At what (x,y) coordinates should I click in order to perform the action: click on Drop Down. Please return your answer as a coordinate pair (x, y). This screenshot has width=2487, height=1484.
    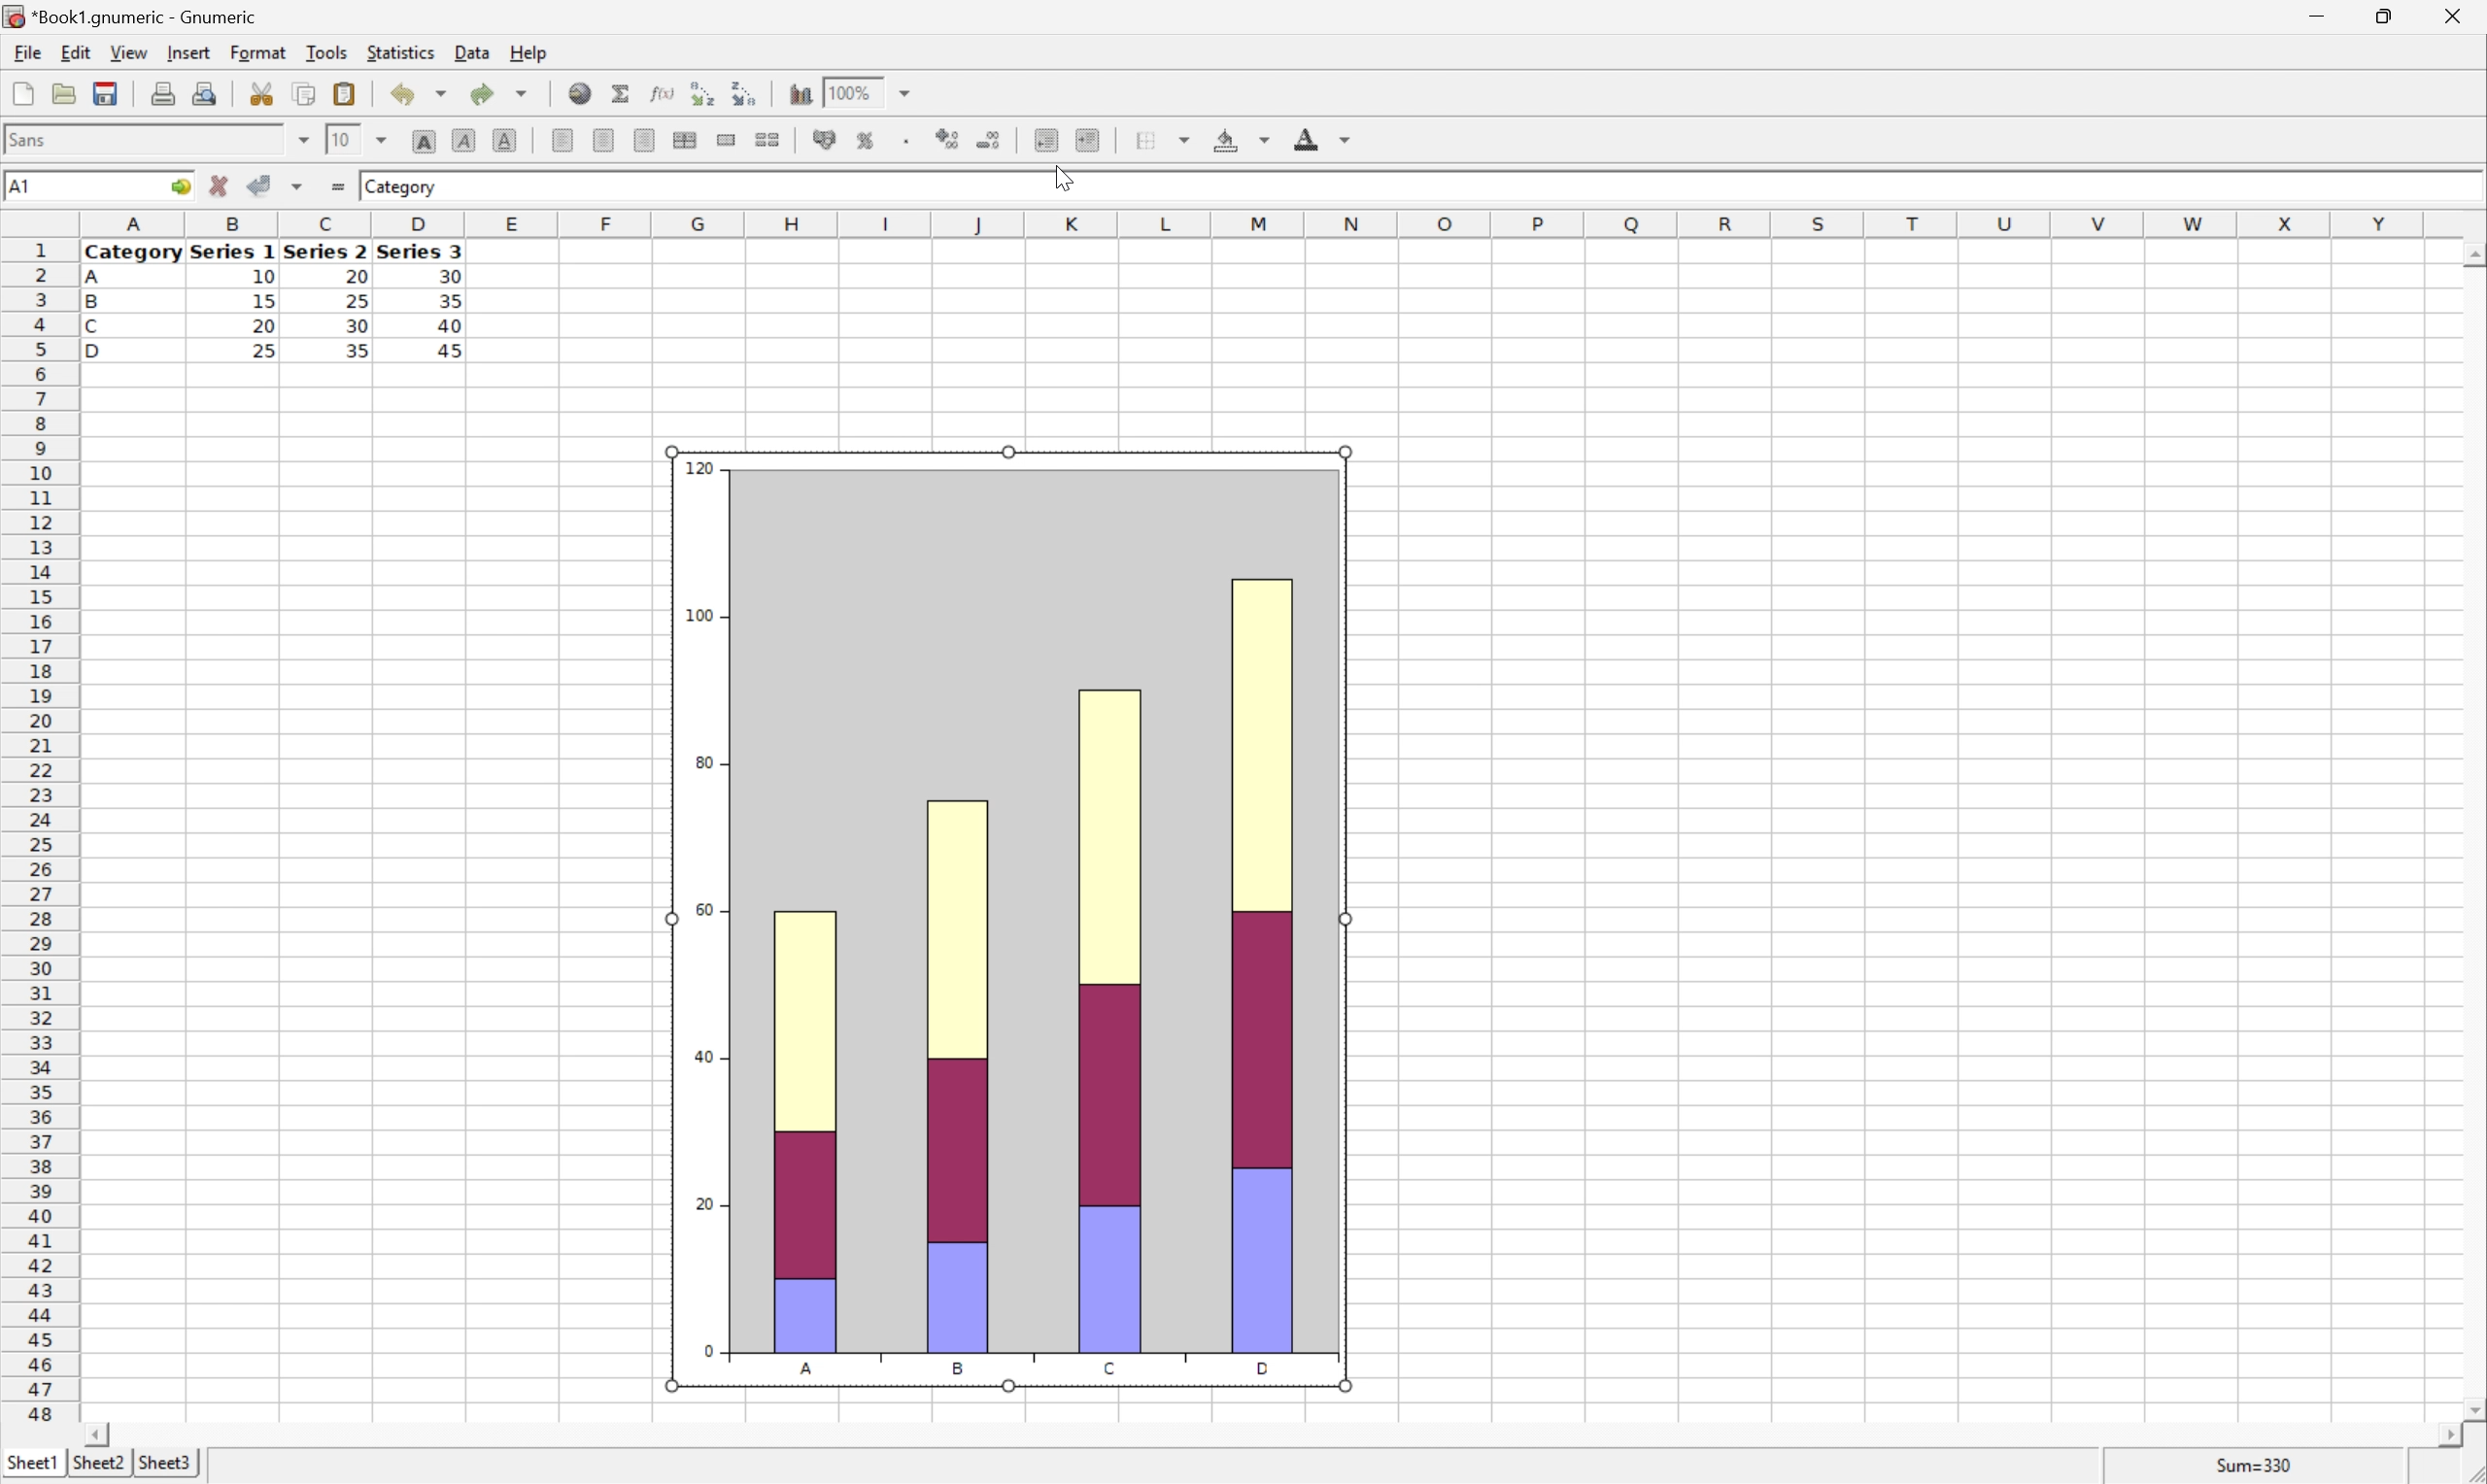
    Looking at the image, I should click on (303, 139).